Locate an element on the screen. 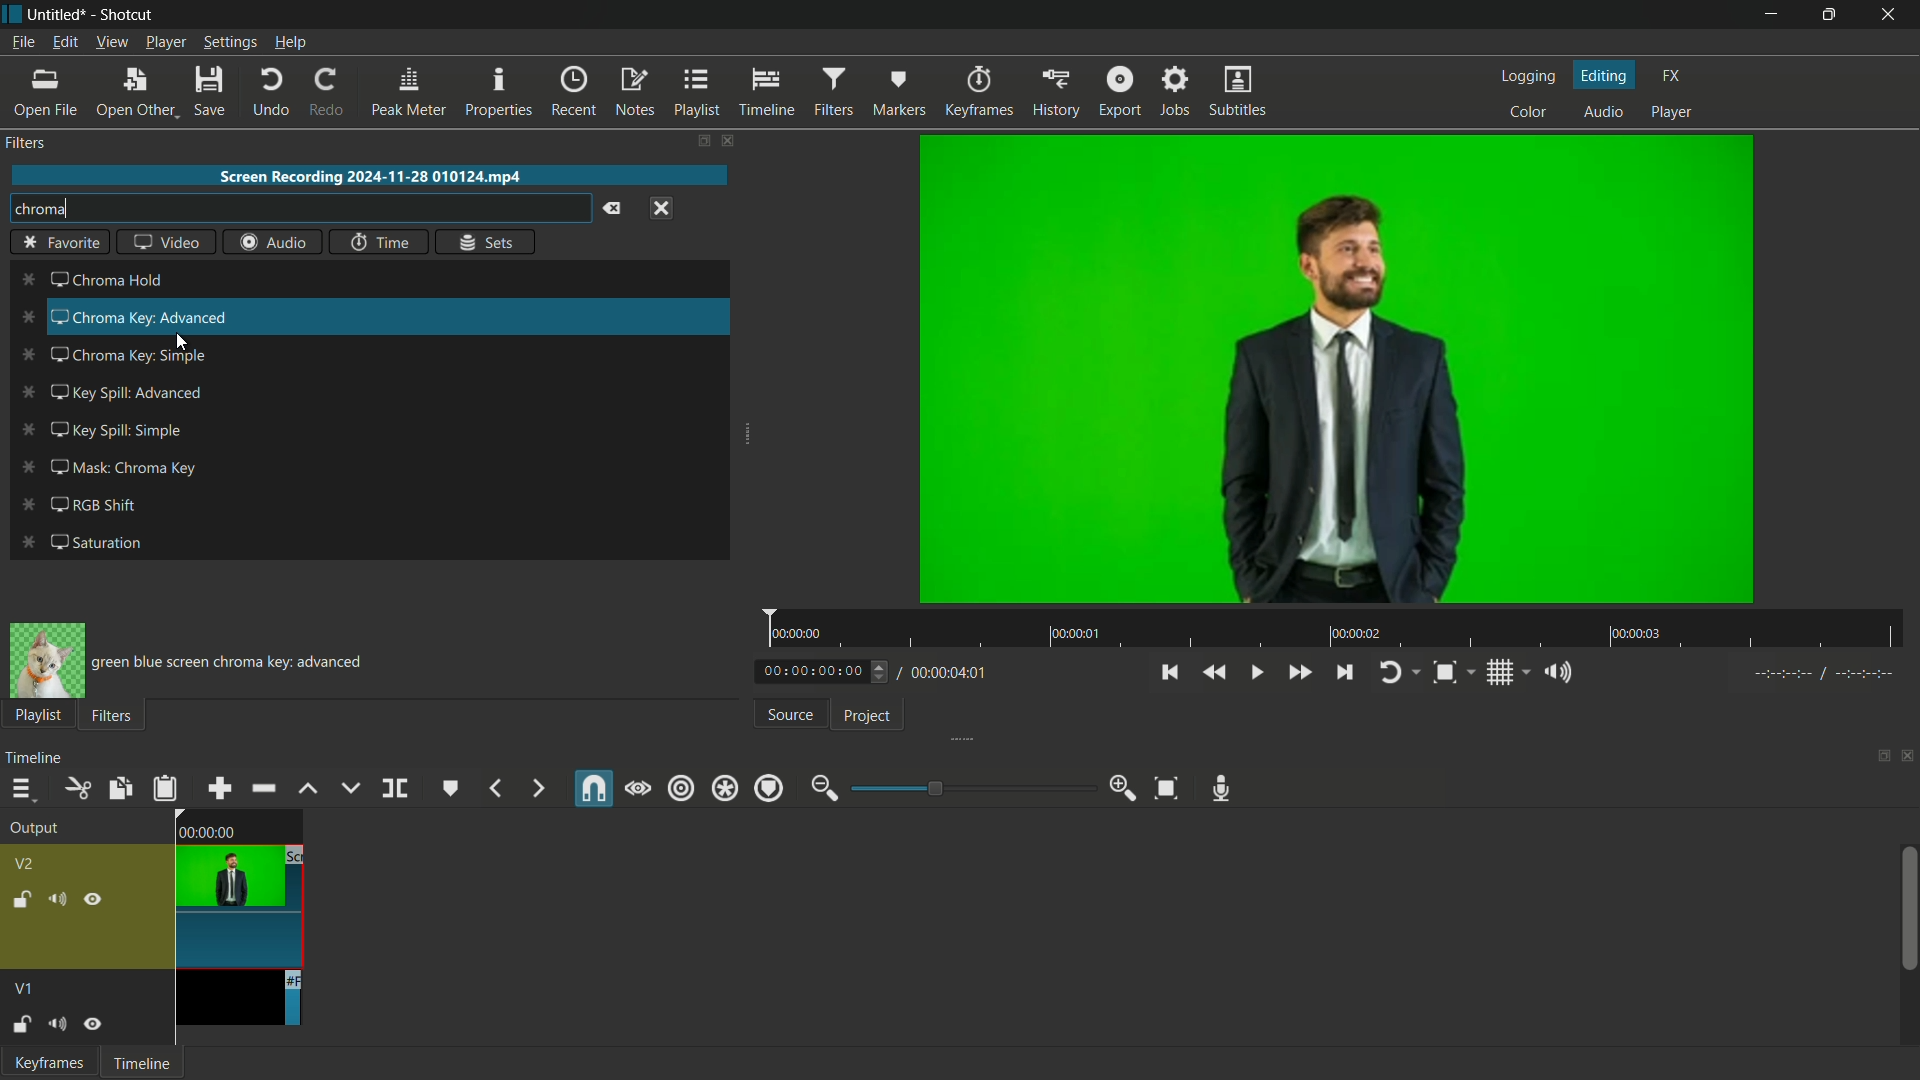  mute is located at coordinates (55, 899).